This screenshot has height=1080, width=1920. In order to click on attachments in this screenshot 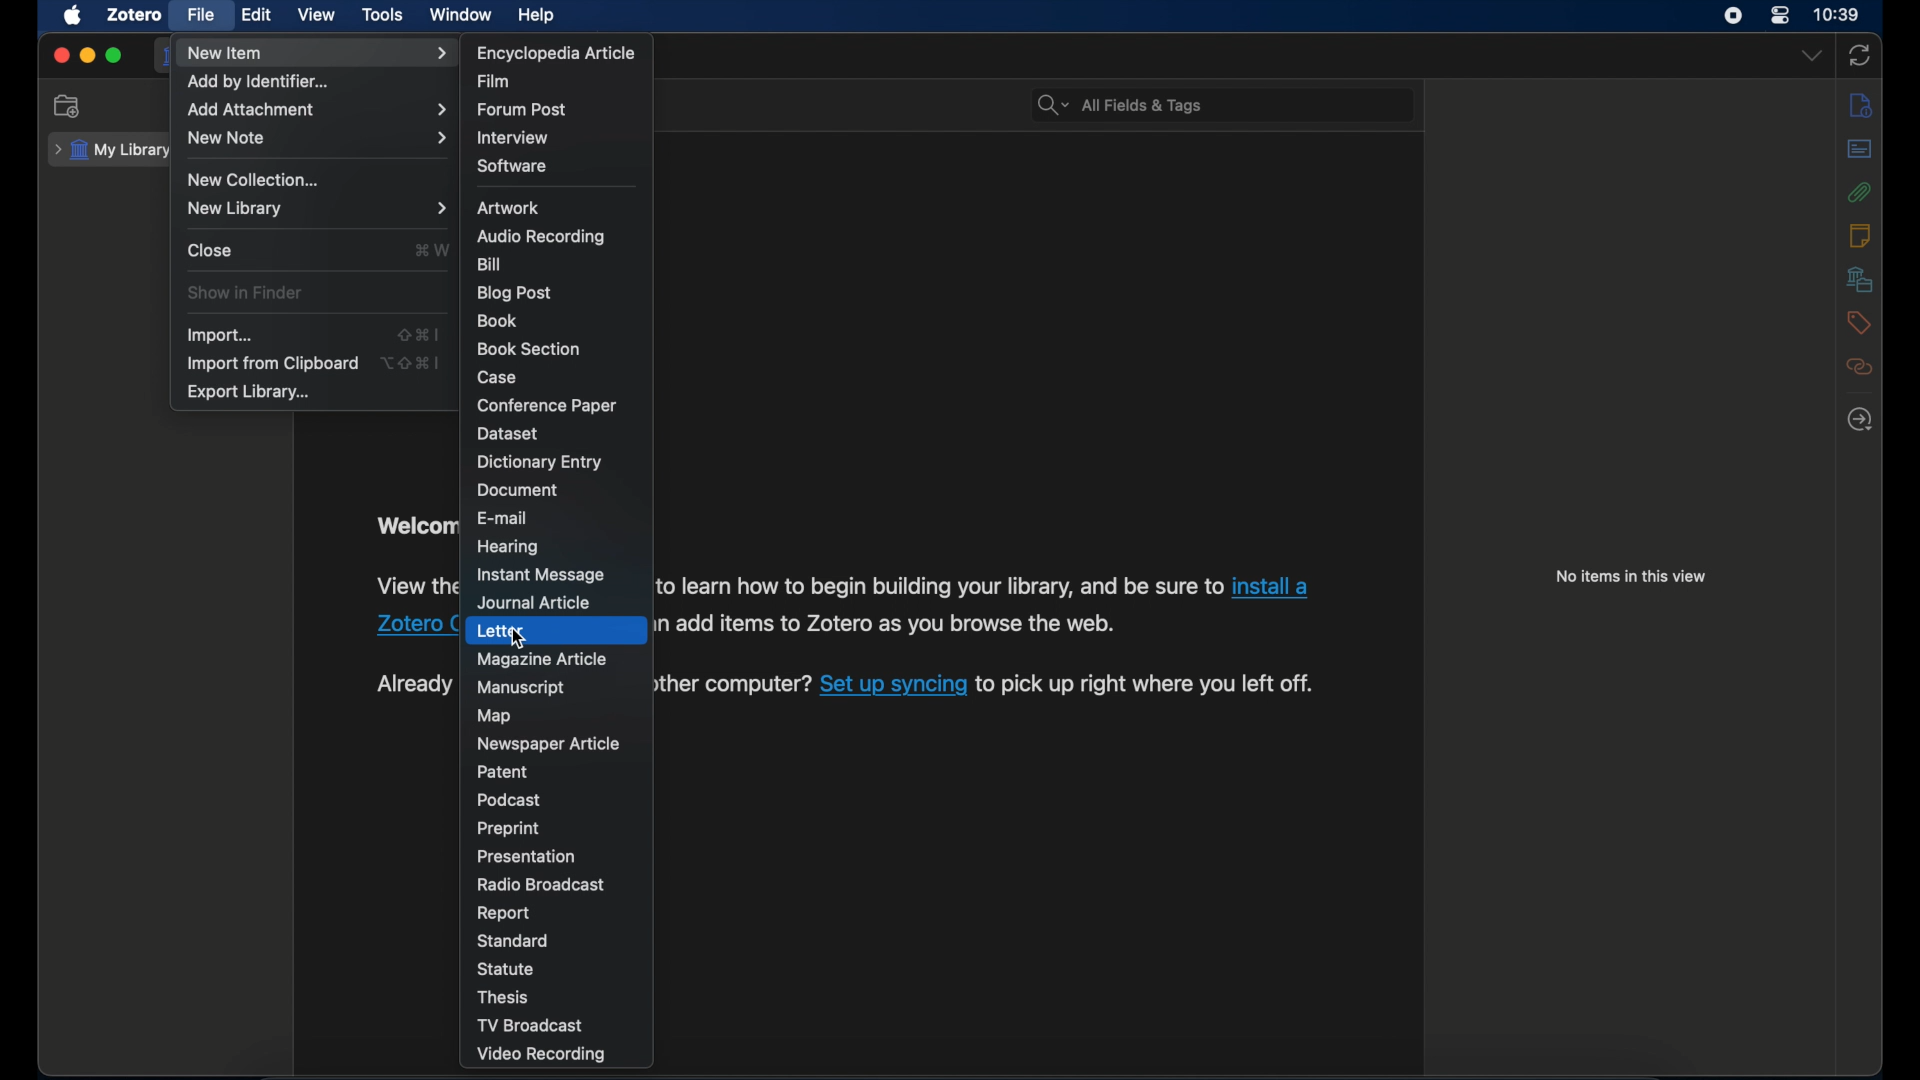, I will do `click(1860, 192)`.